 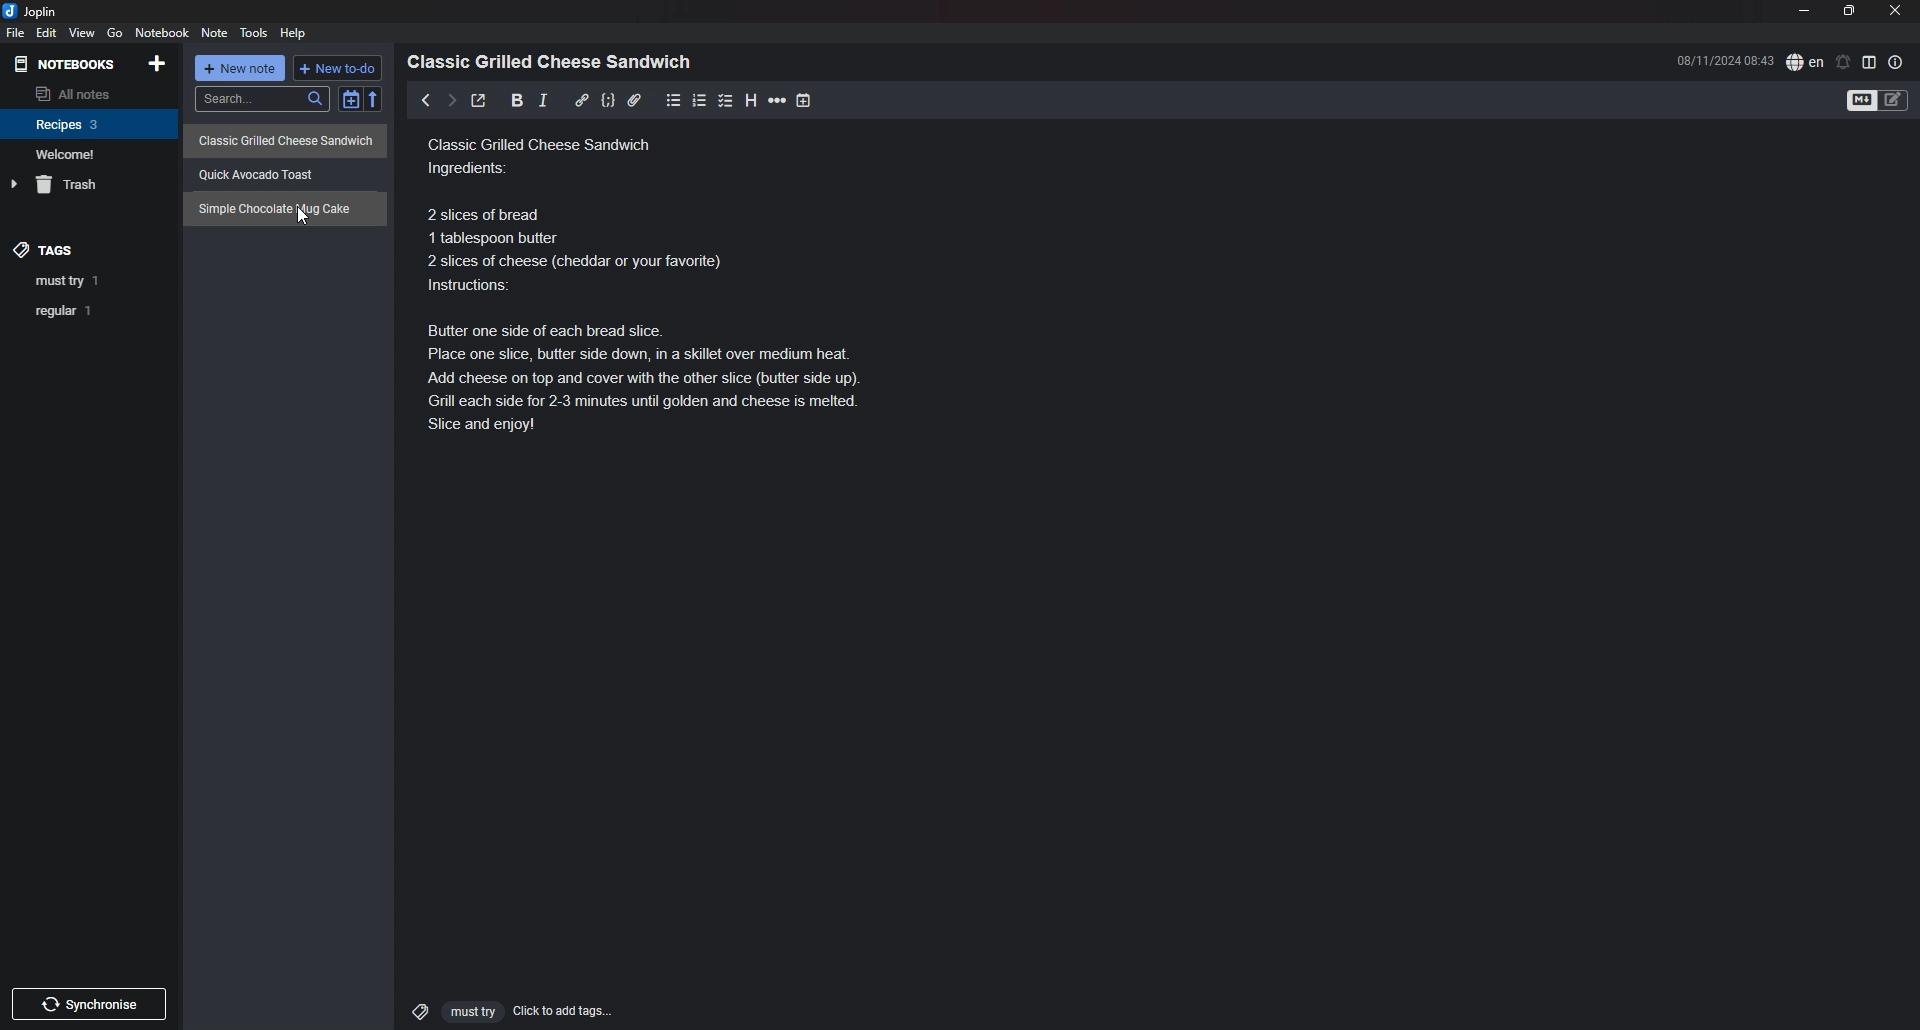 I want to click on add time, so click(x=806, y=100).